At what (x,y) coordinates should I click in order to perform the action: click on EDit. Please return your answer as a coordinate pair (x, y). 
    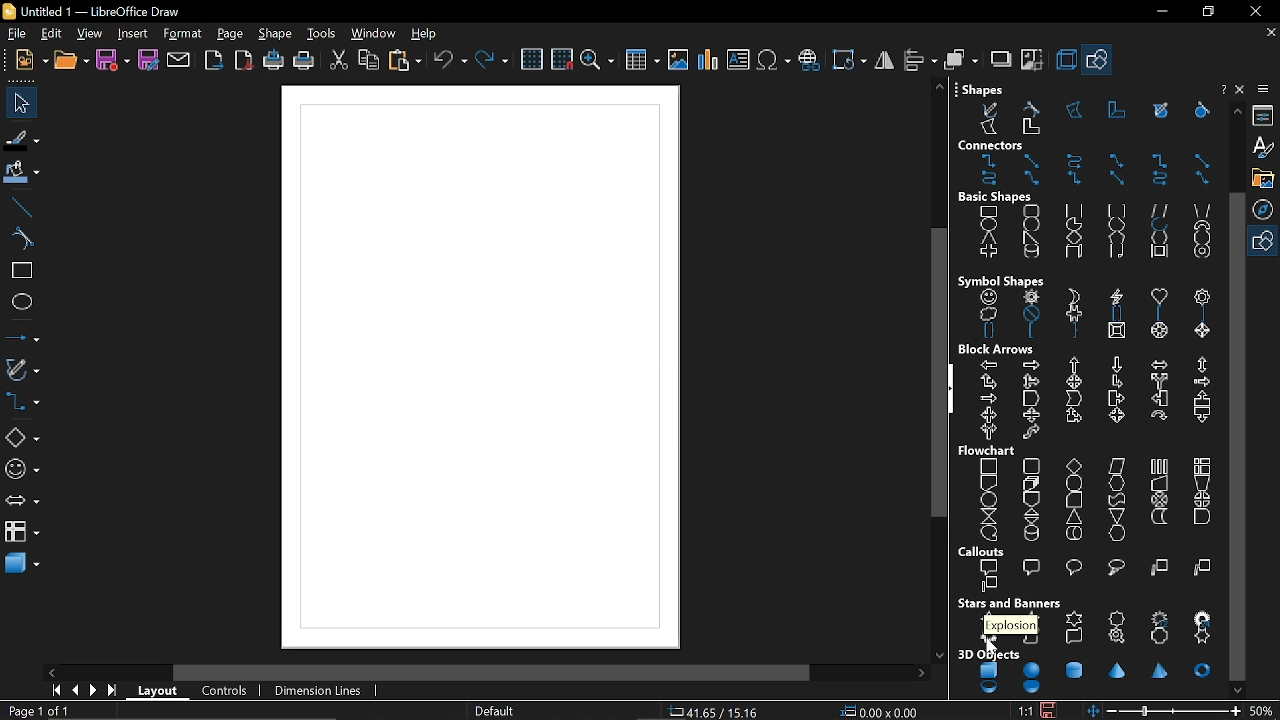
    Looking at the image, I should click on (52, 34).